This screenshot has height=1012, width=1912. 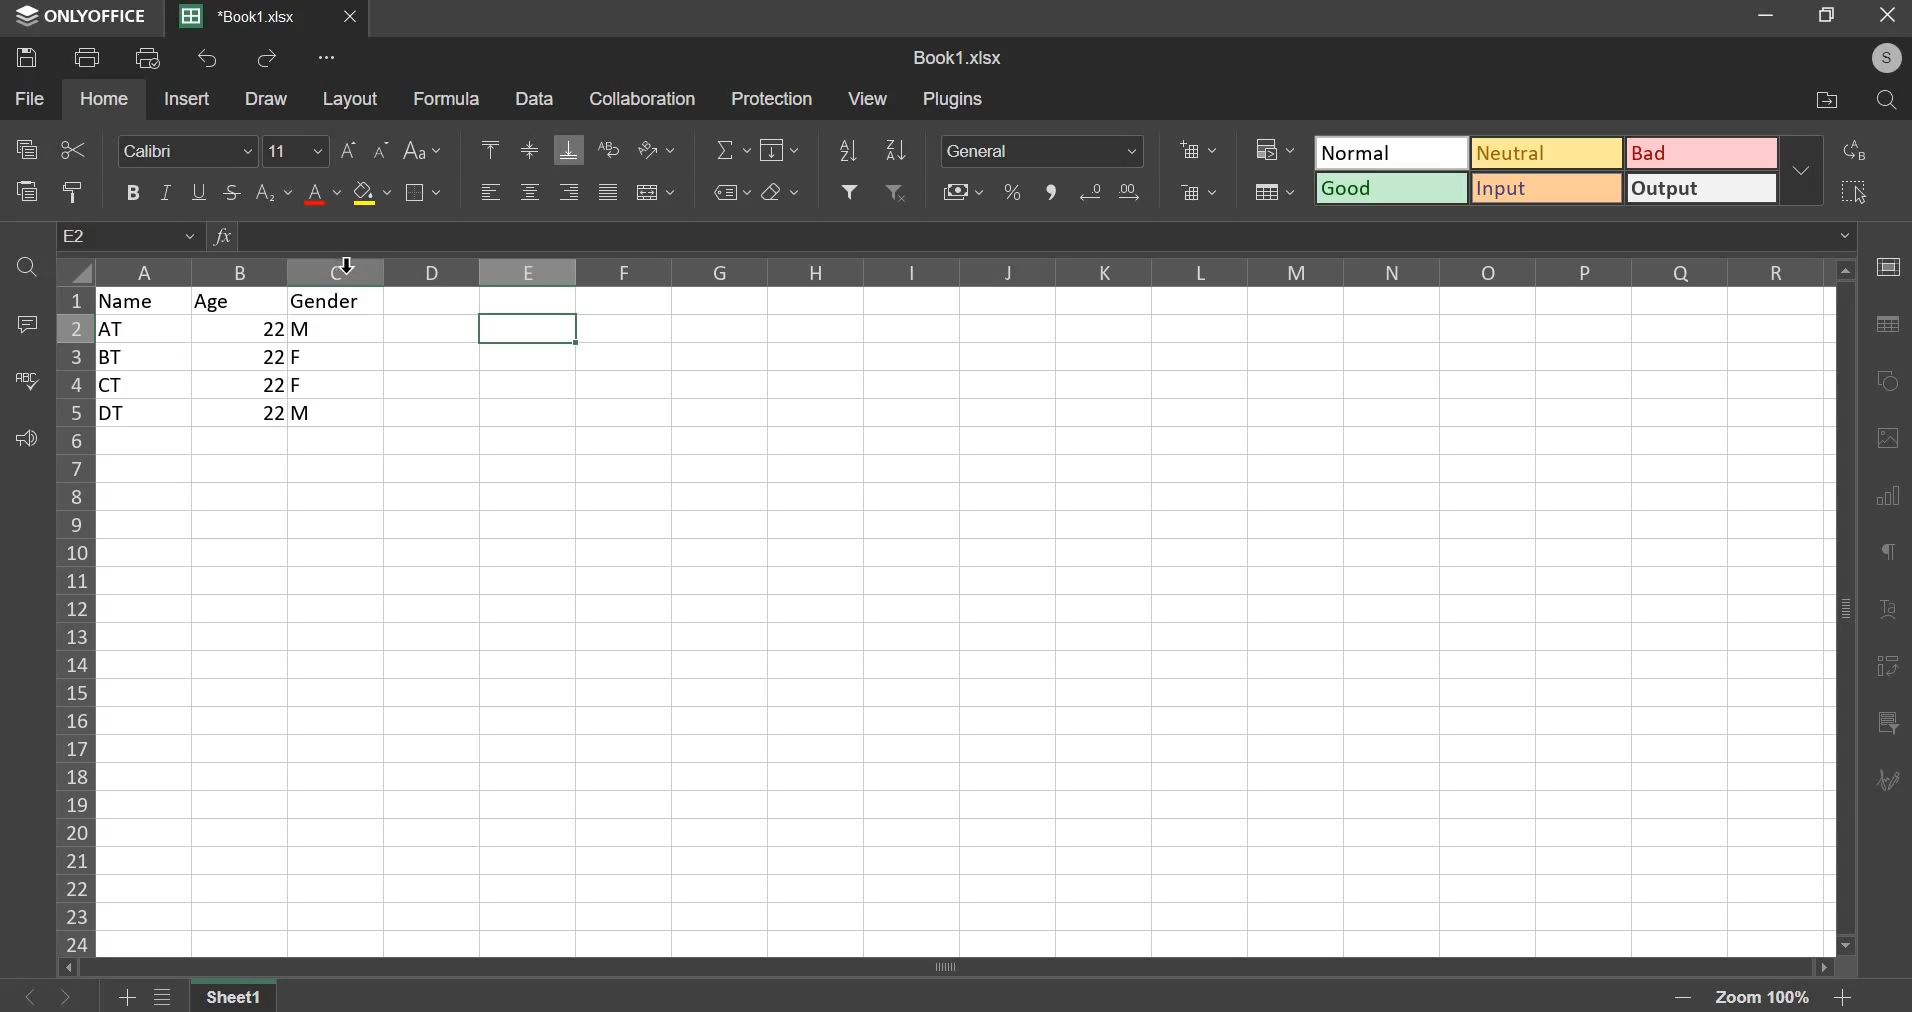 What do you see at coordinates (959, 57) in the screenshot?
I see `book1.xlsx` at bounding box center [959, 57].